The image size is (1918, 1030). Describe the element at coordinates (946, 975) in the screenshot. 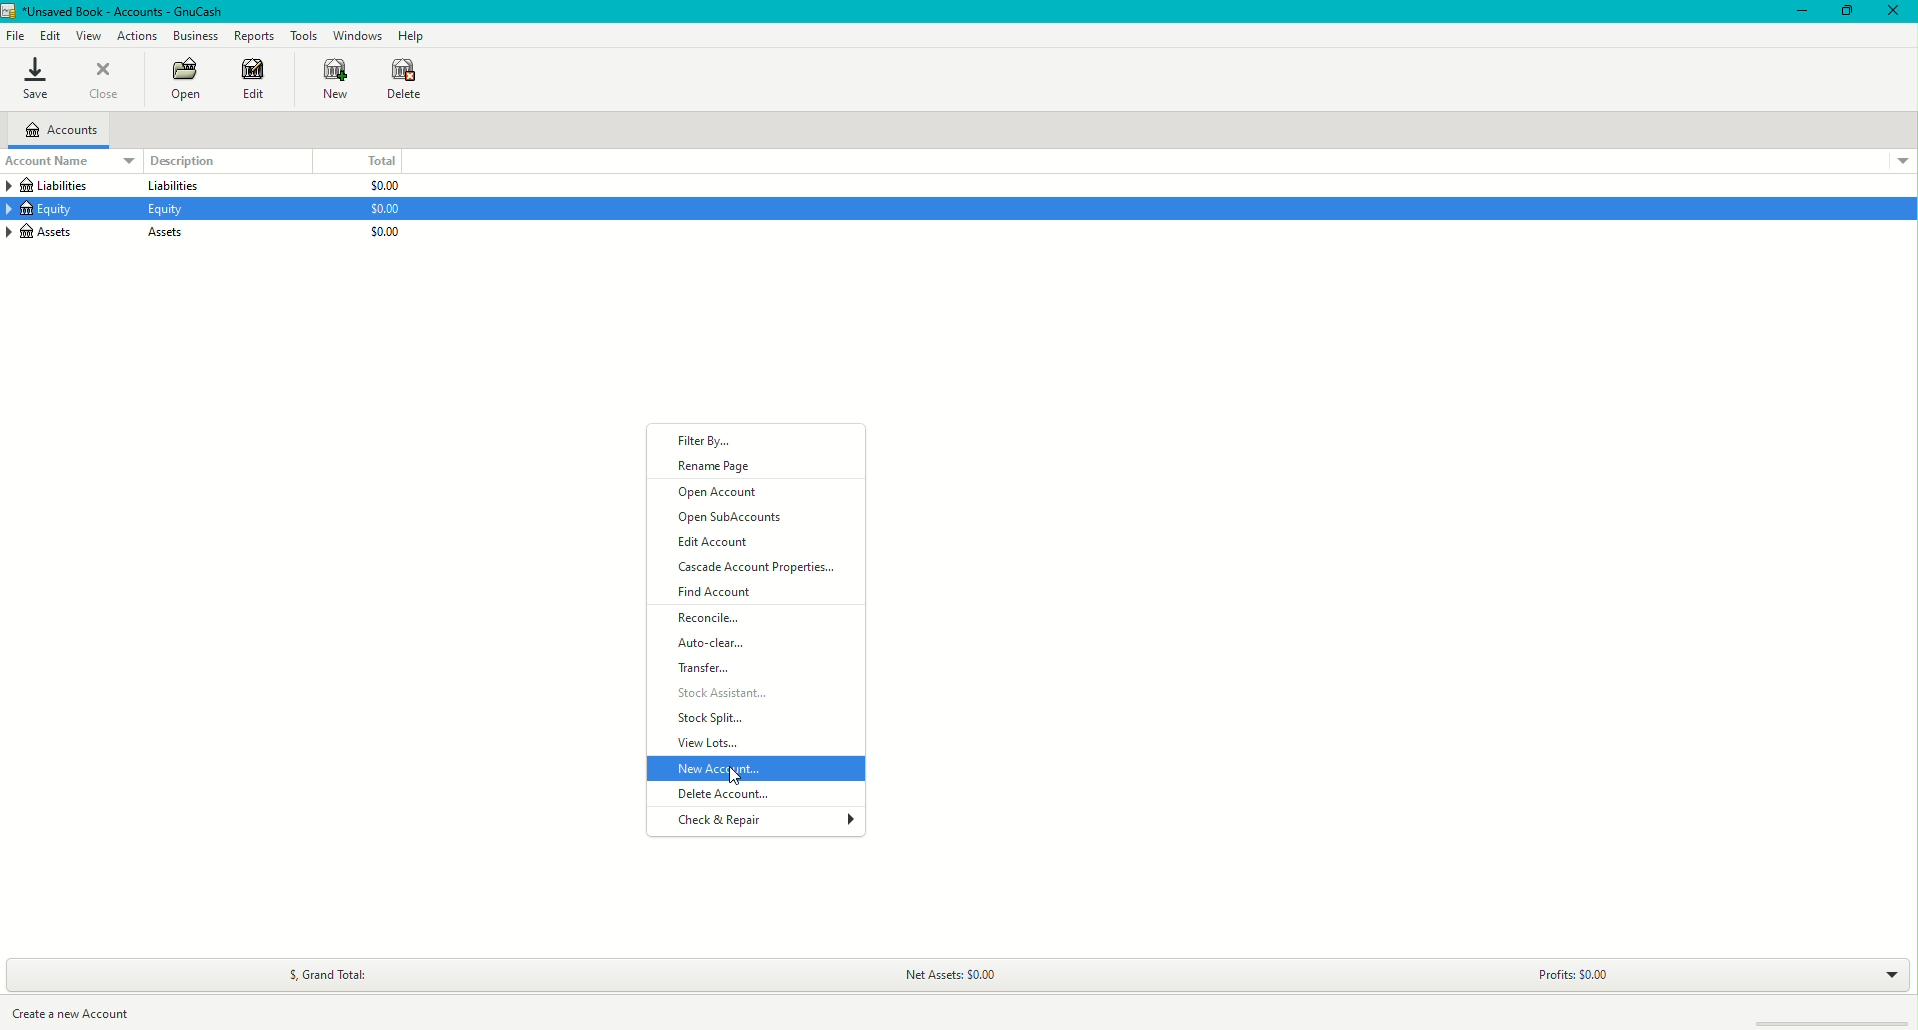

I see `Net Assets` at that location.